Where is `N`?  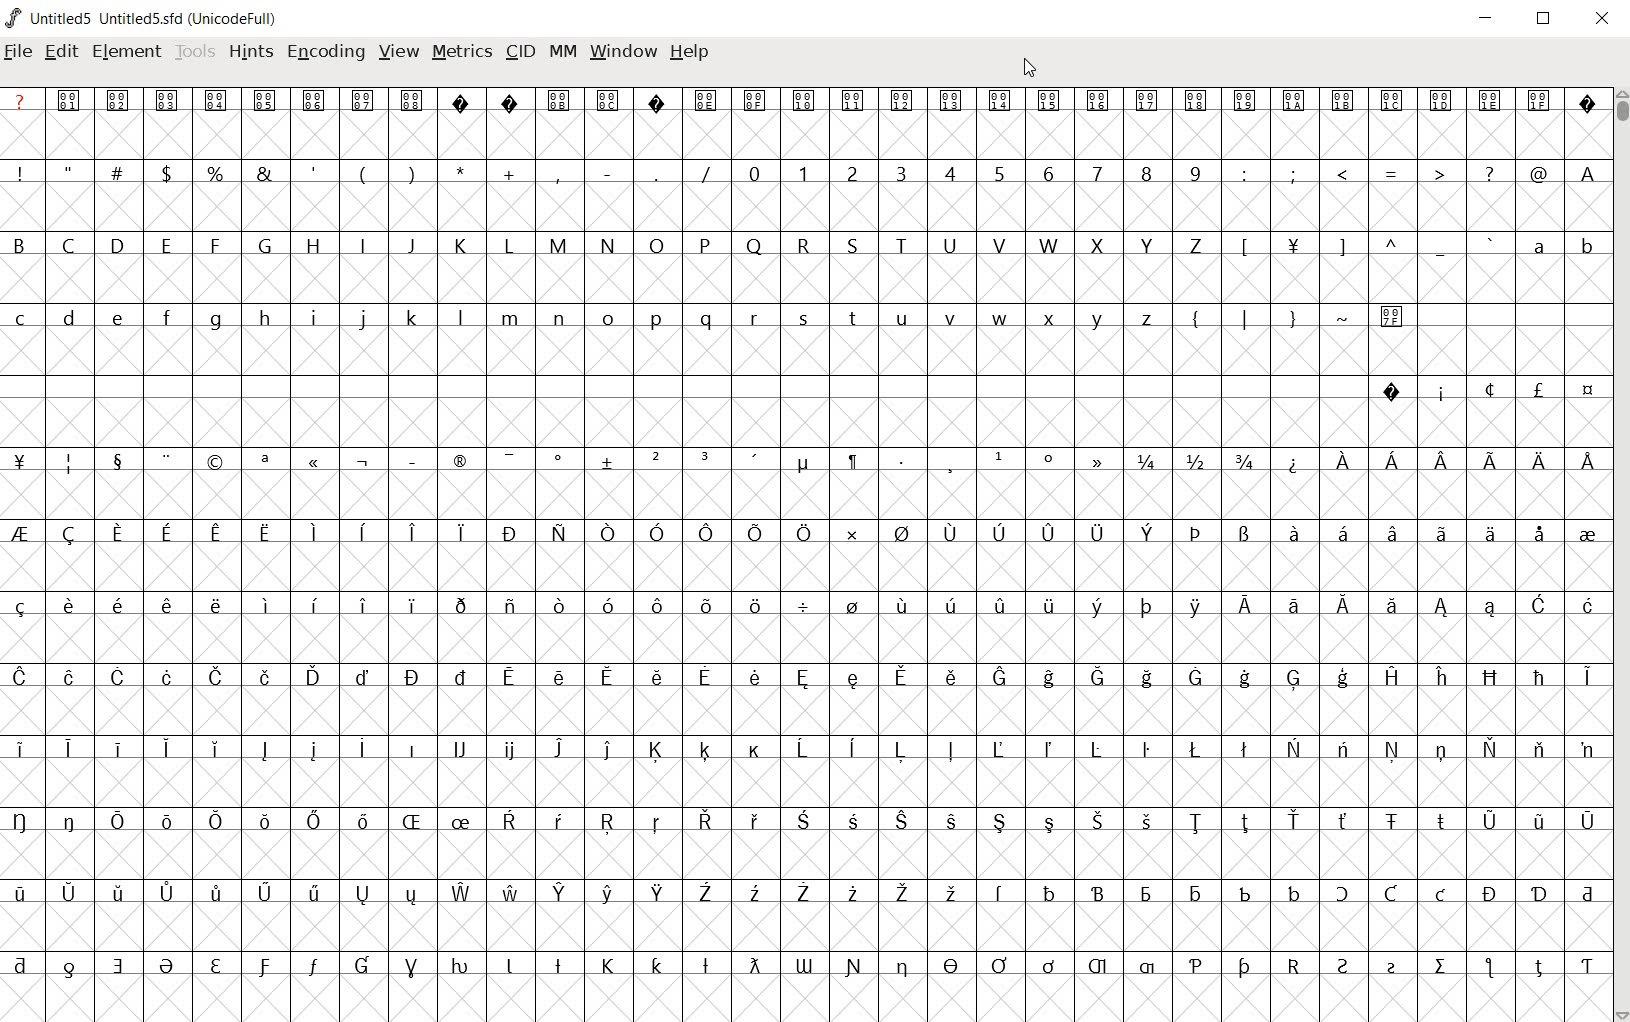 N is located at coordinates (605, 244).